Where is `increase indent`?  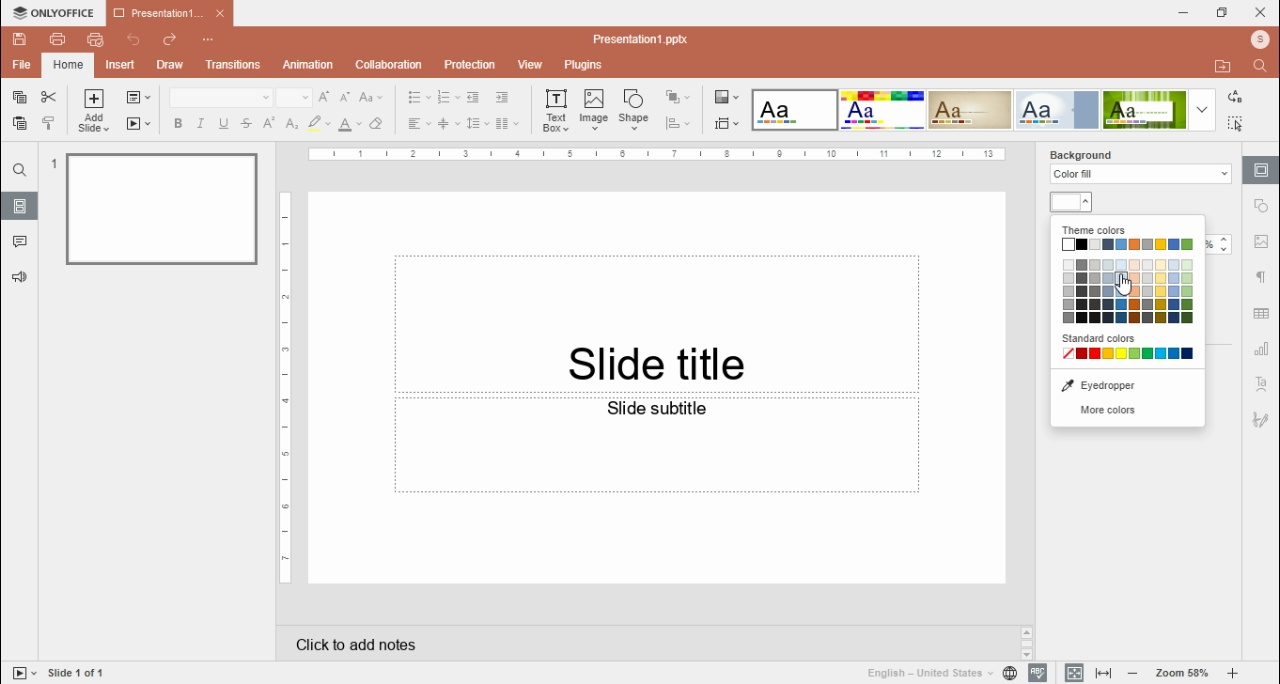 increase indent is located at coordinates (501, 98).